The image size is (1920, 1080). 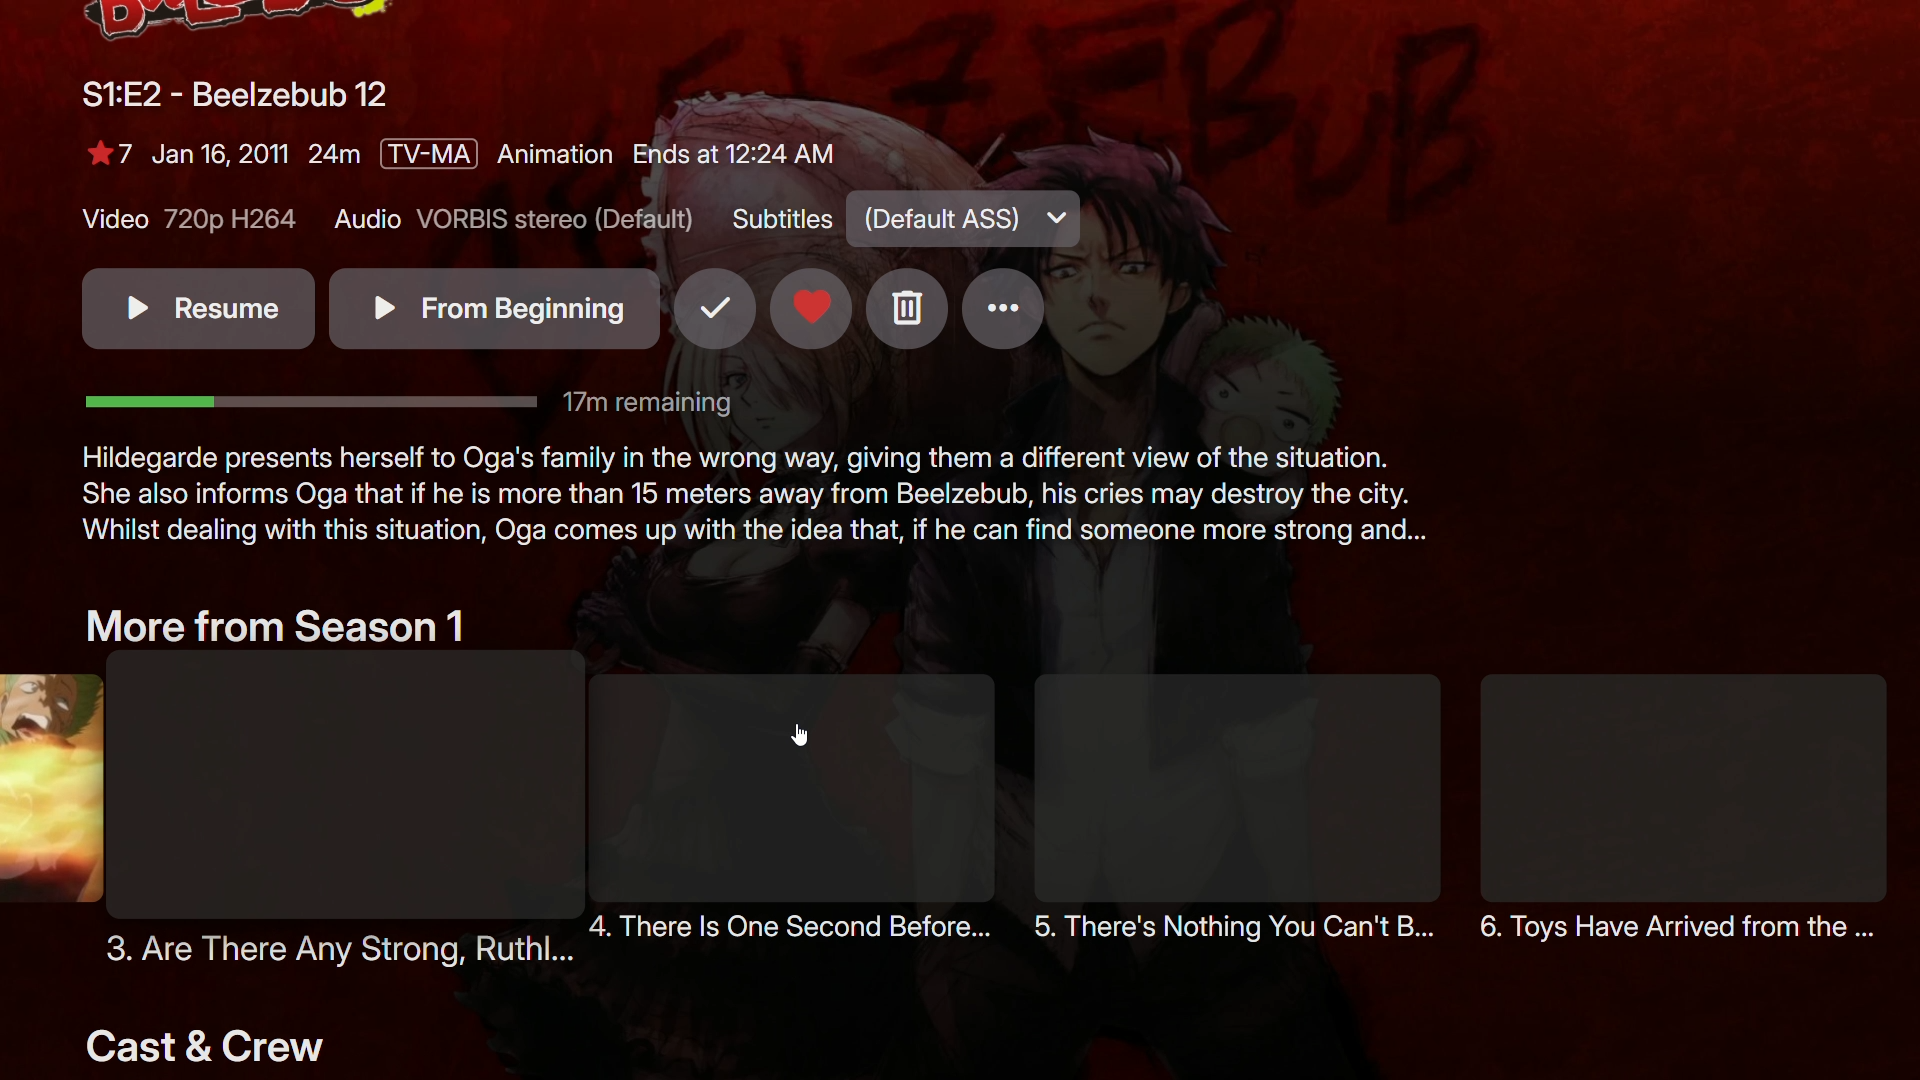 I want to click on Beelzebub 12, so click(x=246, y=95).